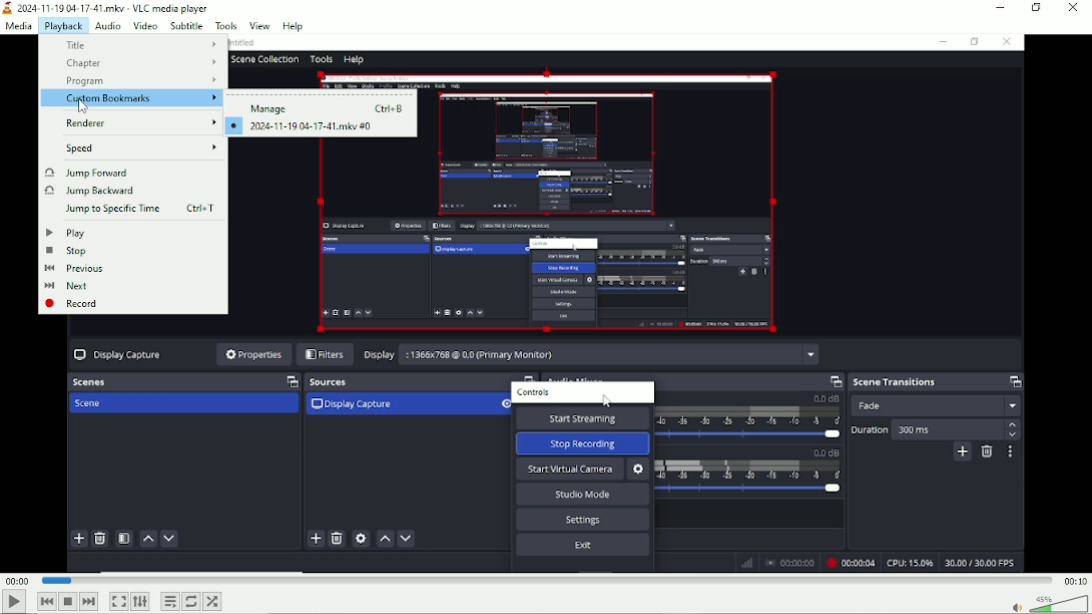 Image resolution: width=1092 pixels, height=614 pixels. I want to click on Subtitle, so click(187, 25).